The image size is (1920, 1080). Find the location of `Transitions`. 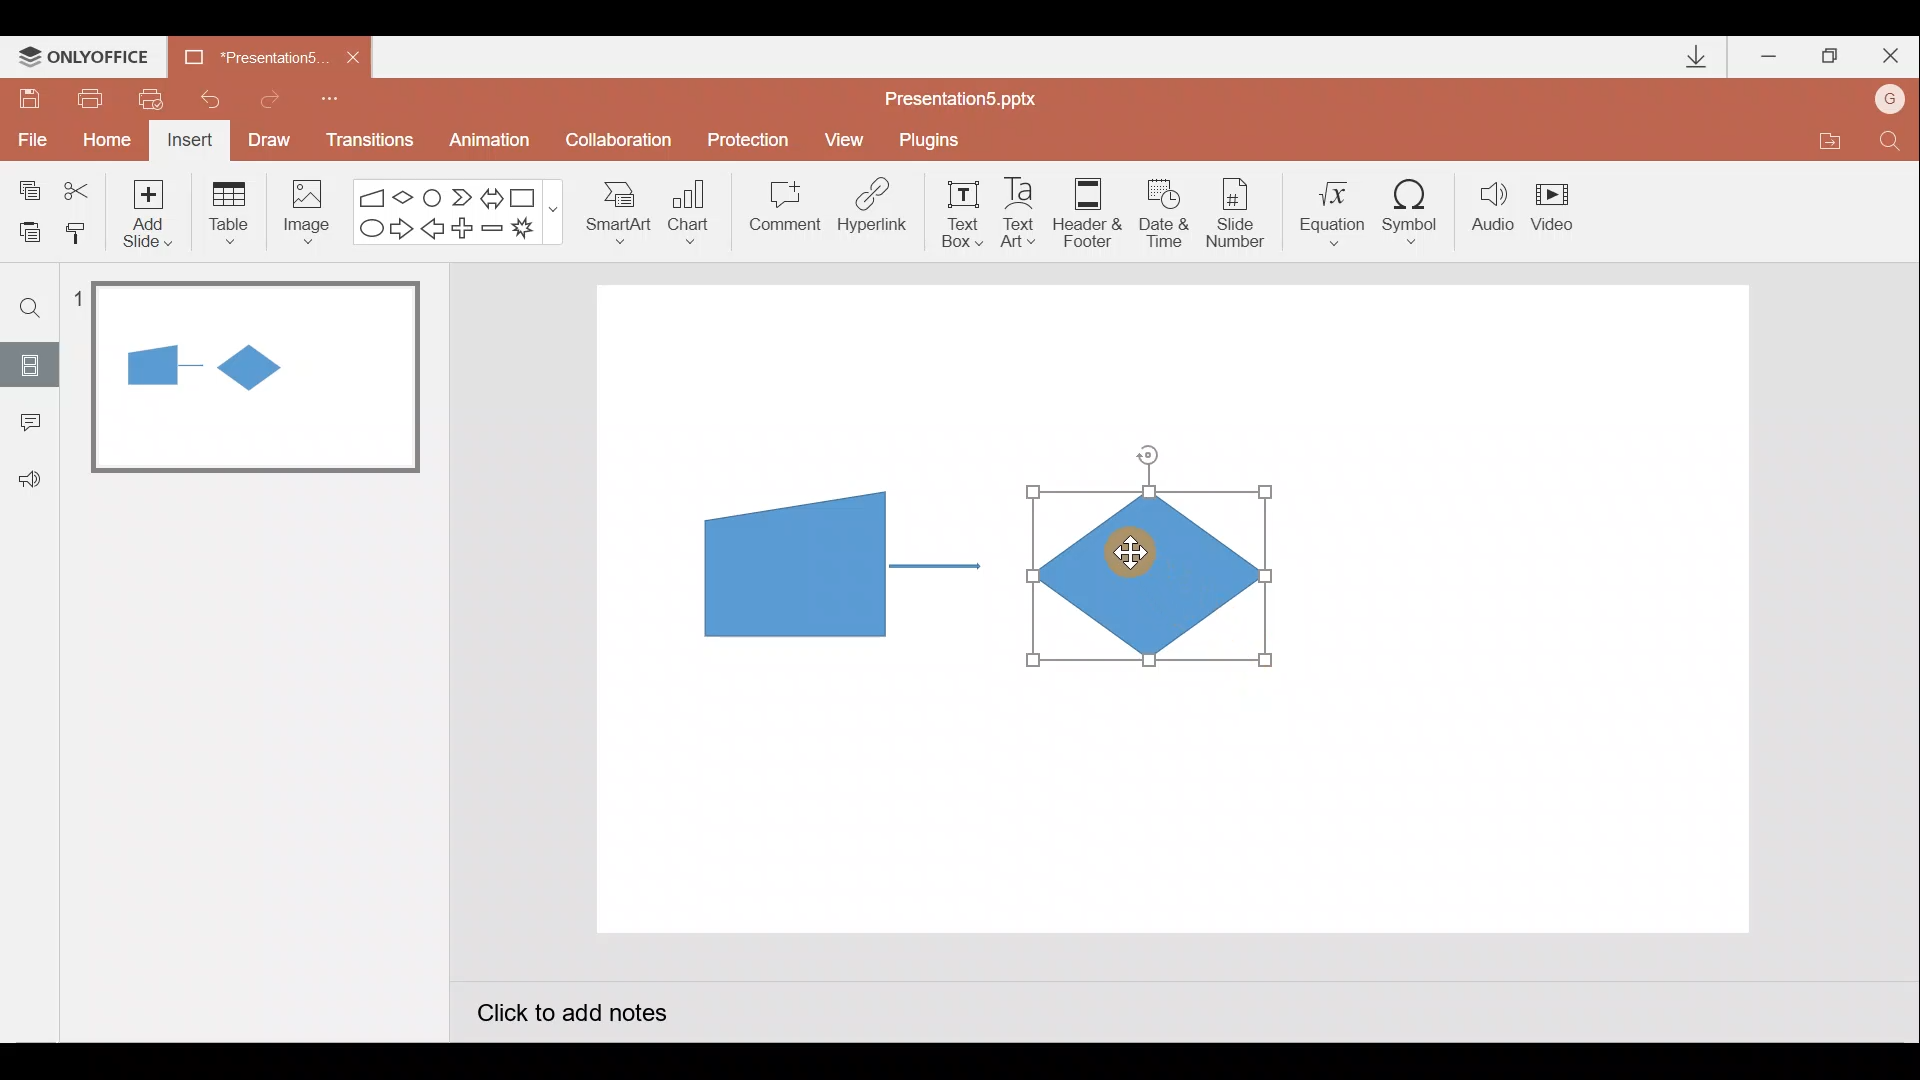

Transitions is located at coordinates (366, 142).